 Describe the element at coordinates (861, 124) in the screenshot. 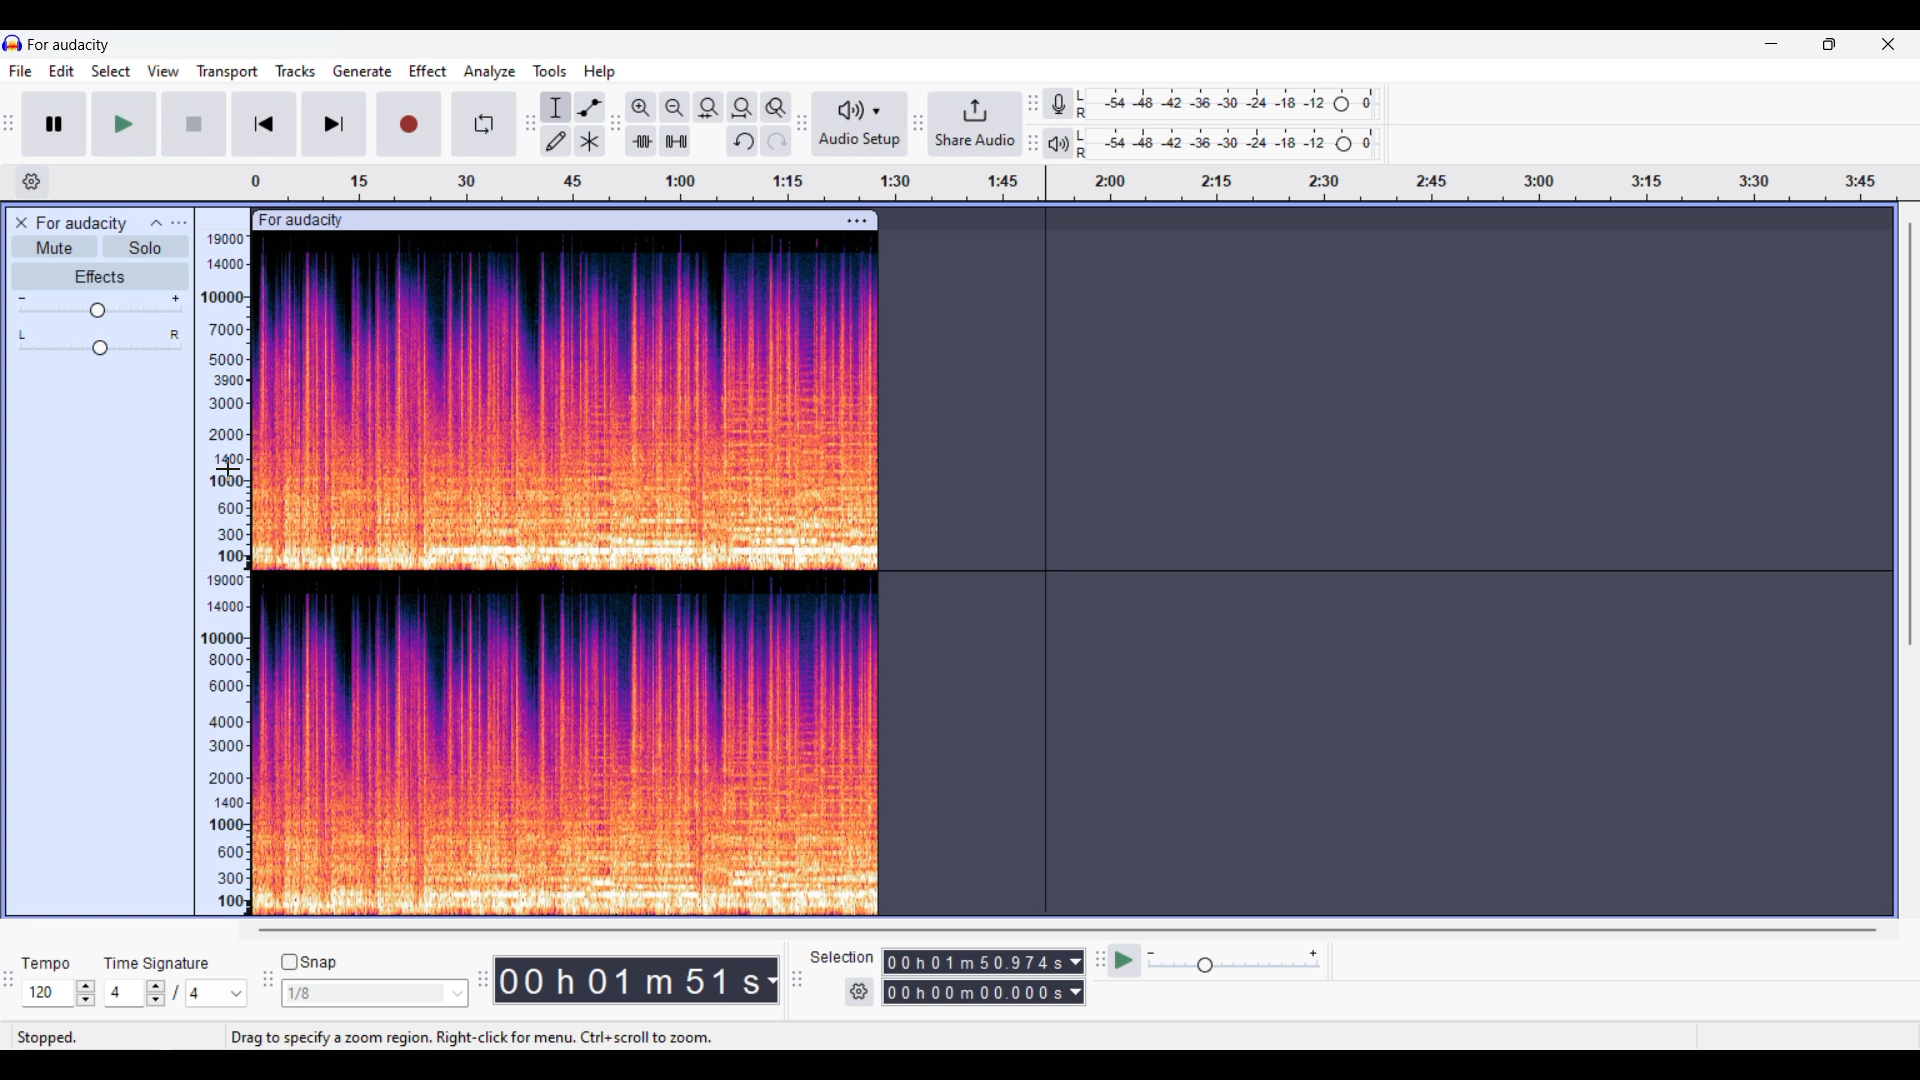

I see `Audio setup` at that location.